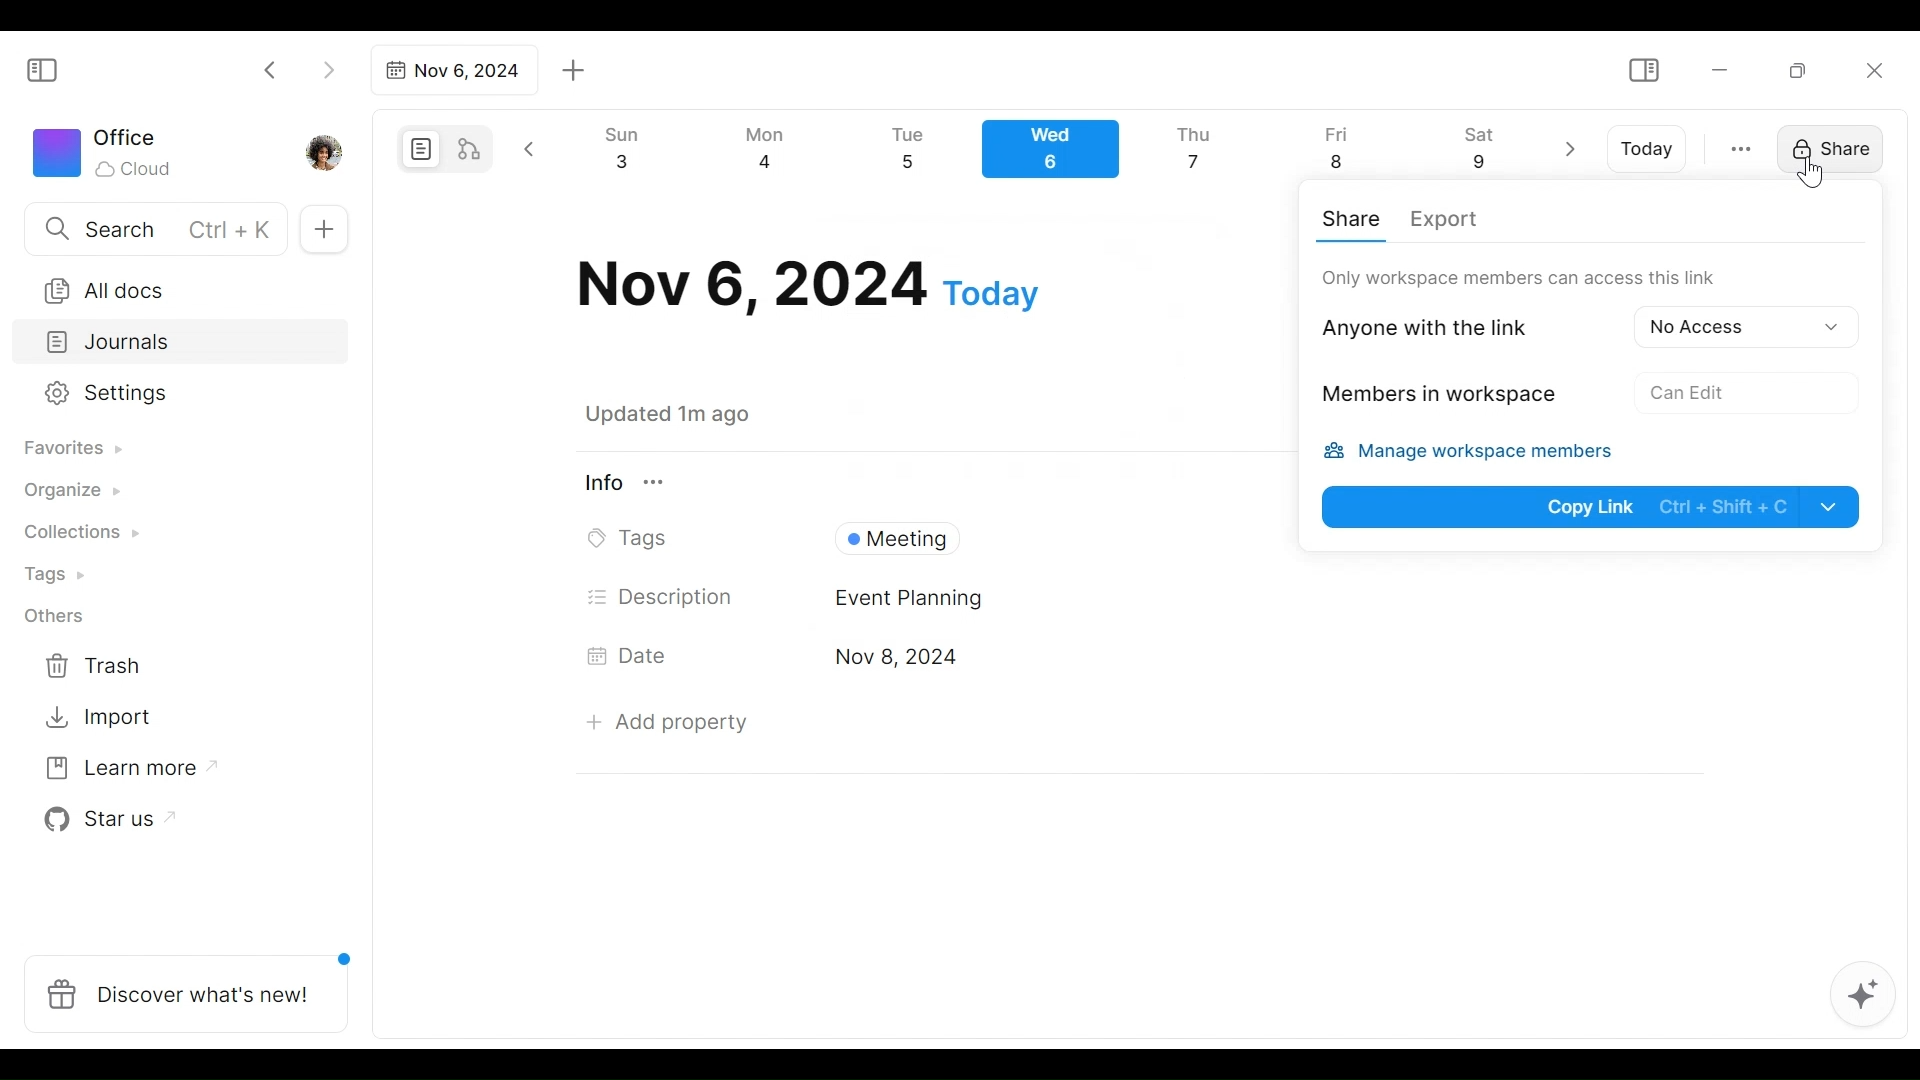 Image resolution: width=1920 pixels, height=1080 pixels. I want to click on Learn more, so click(121, 772).